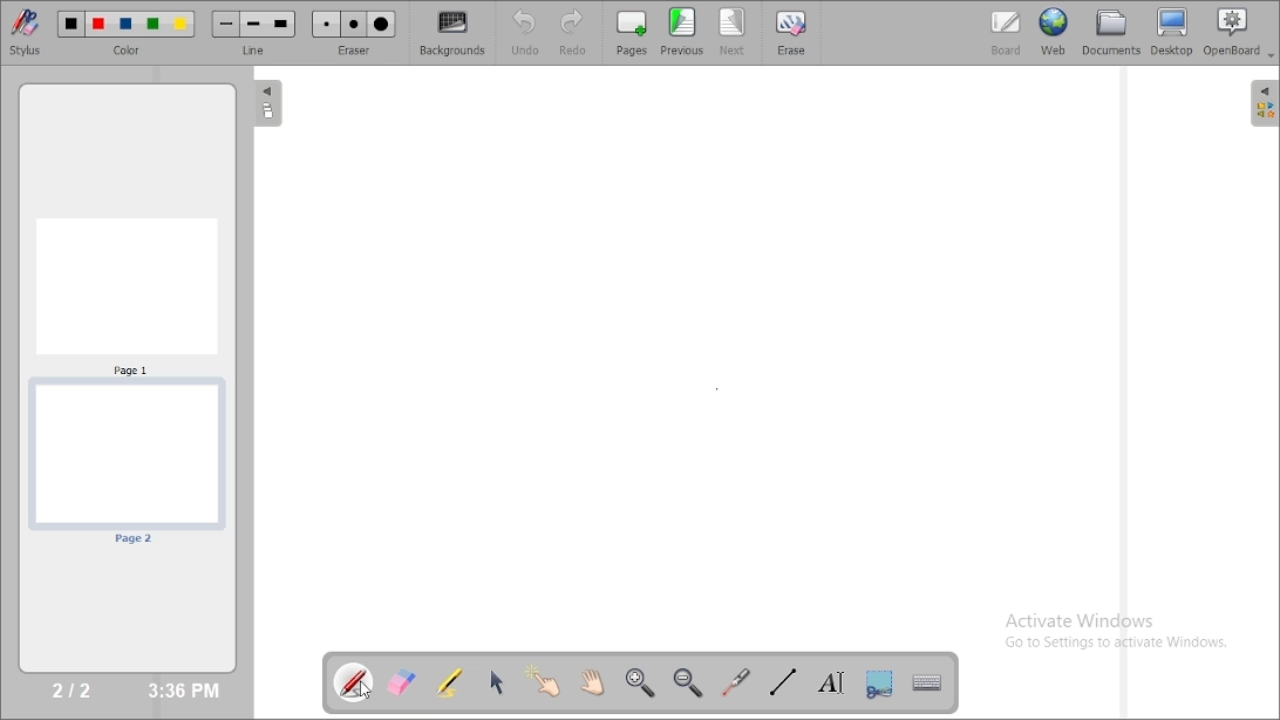 The height and width of the screenshot is (720, 1280). What do you see at coordinates (926, 682) in the screenshot?
I see `display virtual keyboard` at bounding box center [926, 682].